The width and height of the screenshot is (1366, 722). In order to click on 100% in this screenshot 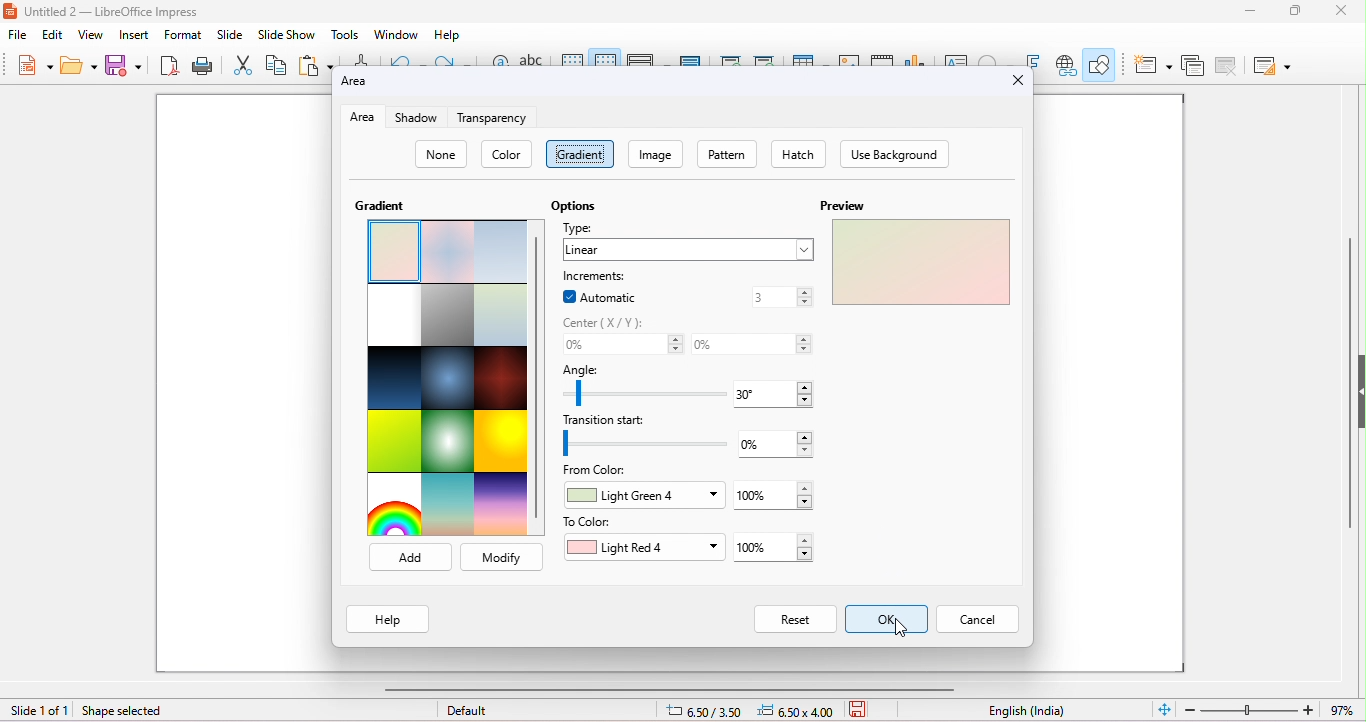, I will do `click(774, 549)`.